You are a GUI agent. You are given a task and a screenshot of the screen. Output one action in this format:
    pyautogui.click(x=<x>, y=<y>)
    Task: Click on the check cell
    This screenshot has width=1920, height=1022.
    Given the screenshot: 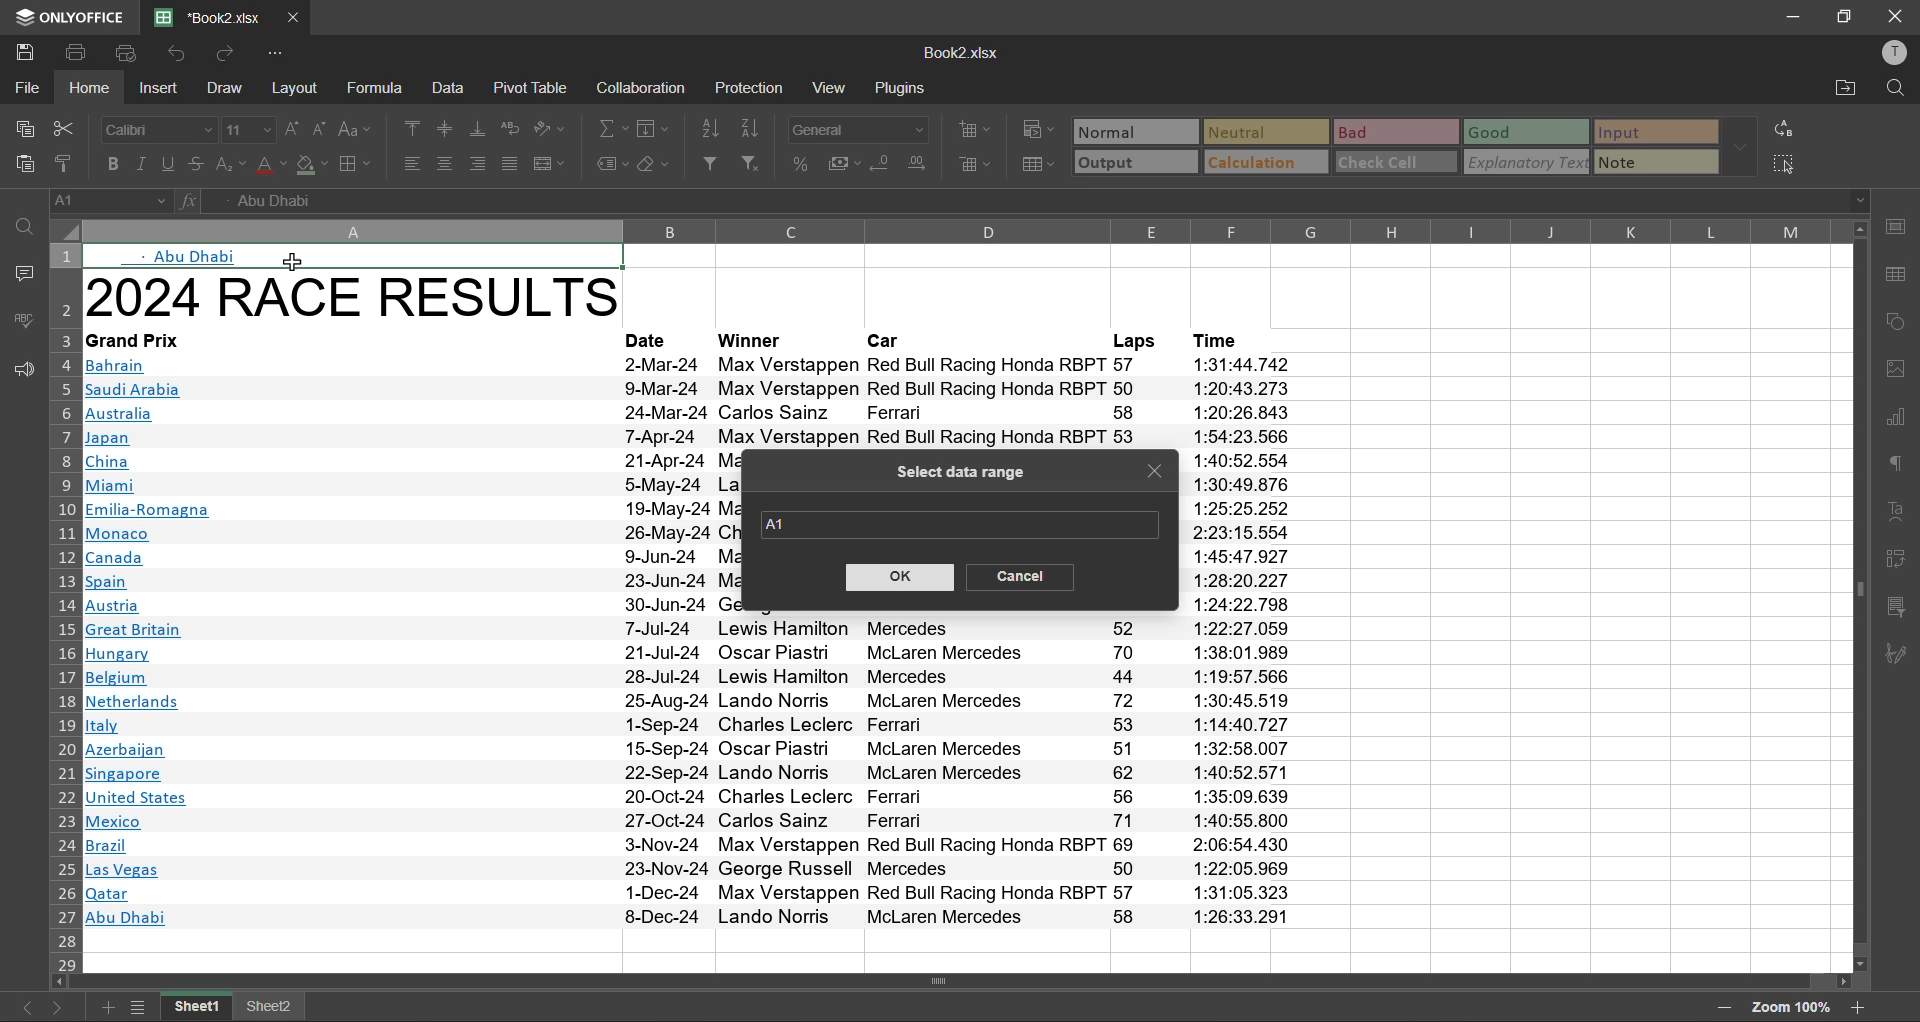 What is the action you would take?
    pyautogui.click(x=1394, y=161)
    